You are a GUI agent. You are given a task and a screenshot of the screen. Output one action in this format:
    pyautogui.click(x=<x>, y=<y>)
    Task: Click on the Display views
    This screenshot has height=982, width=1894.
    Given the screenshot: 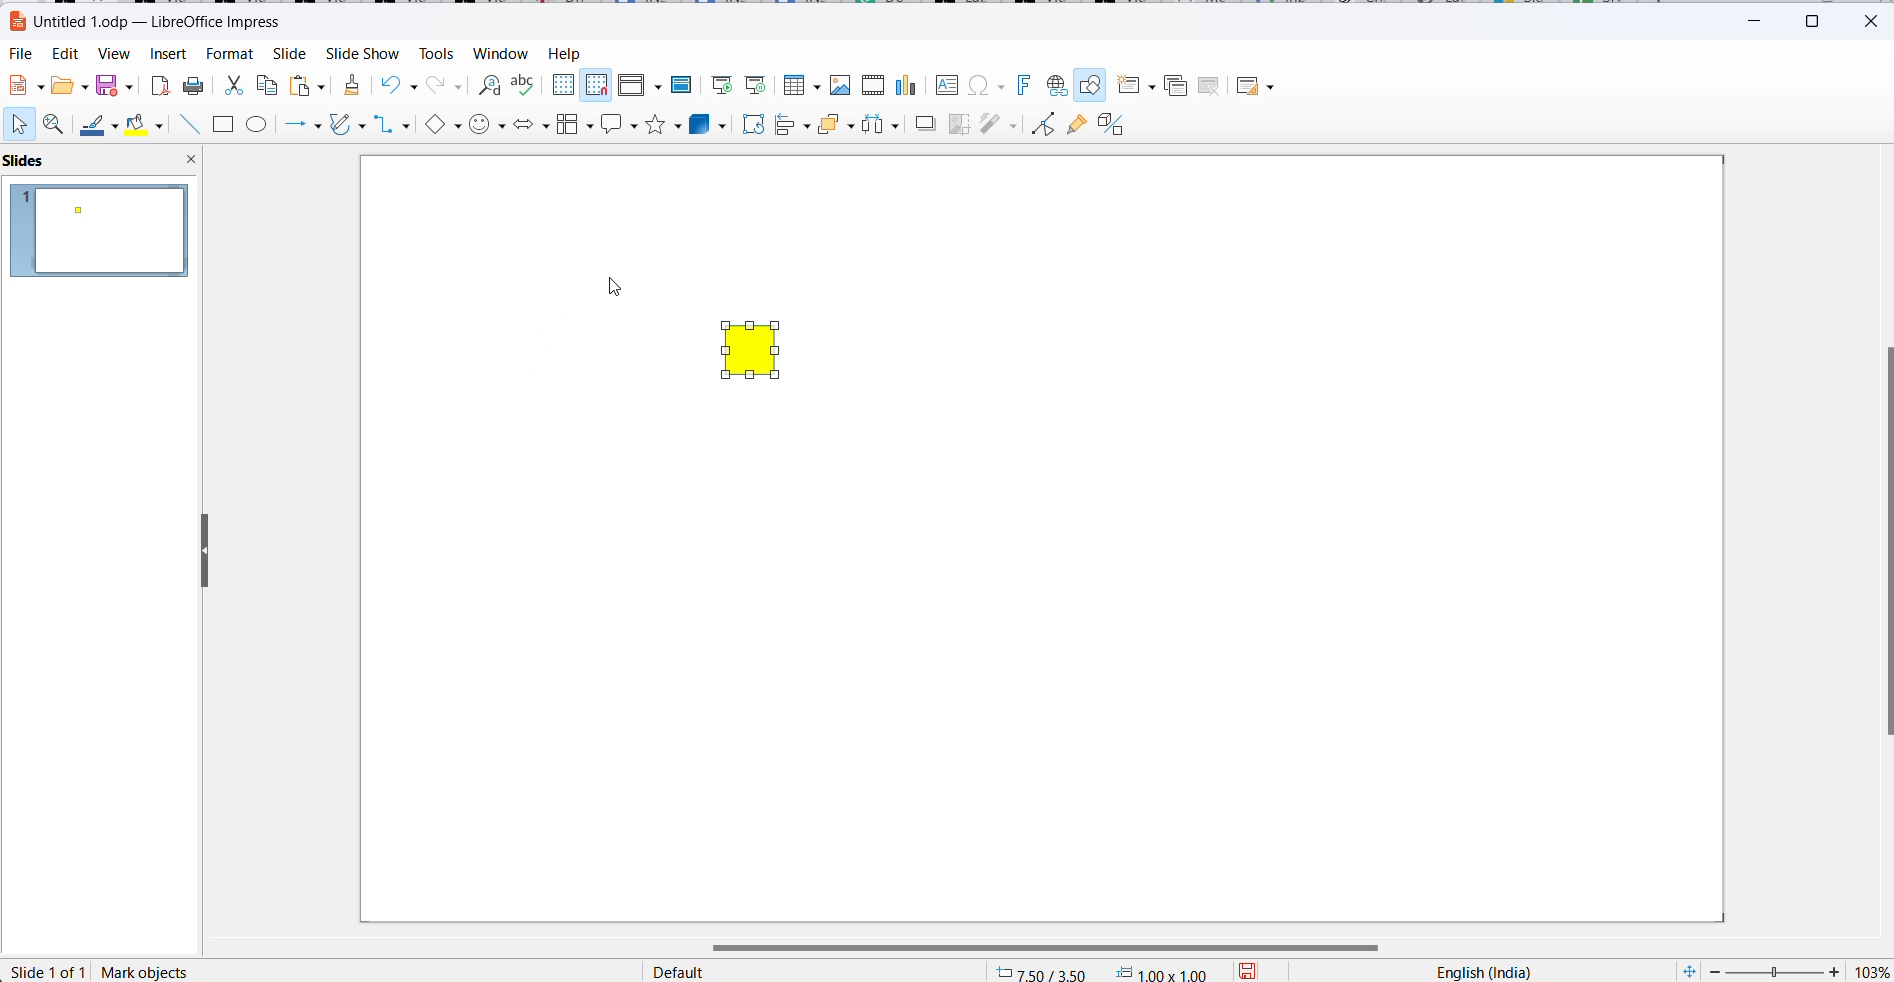 What is the action you would take?
    pyautogui.click(x=638, y=83)
    